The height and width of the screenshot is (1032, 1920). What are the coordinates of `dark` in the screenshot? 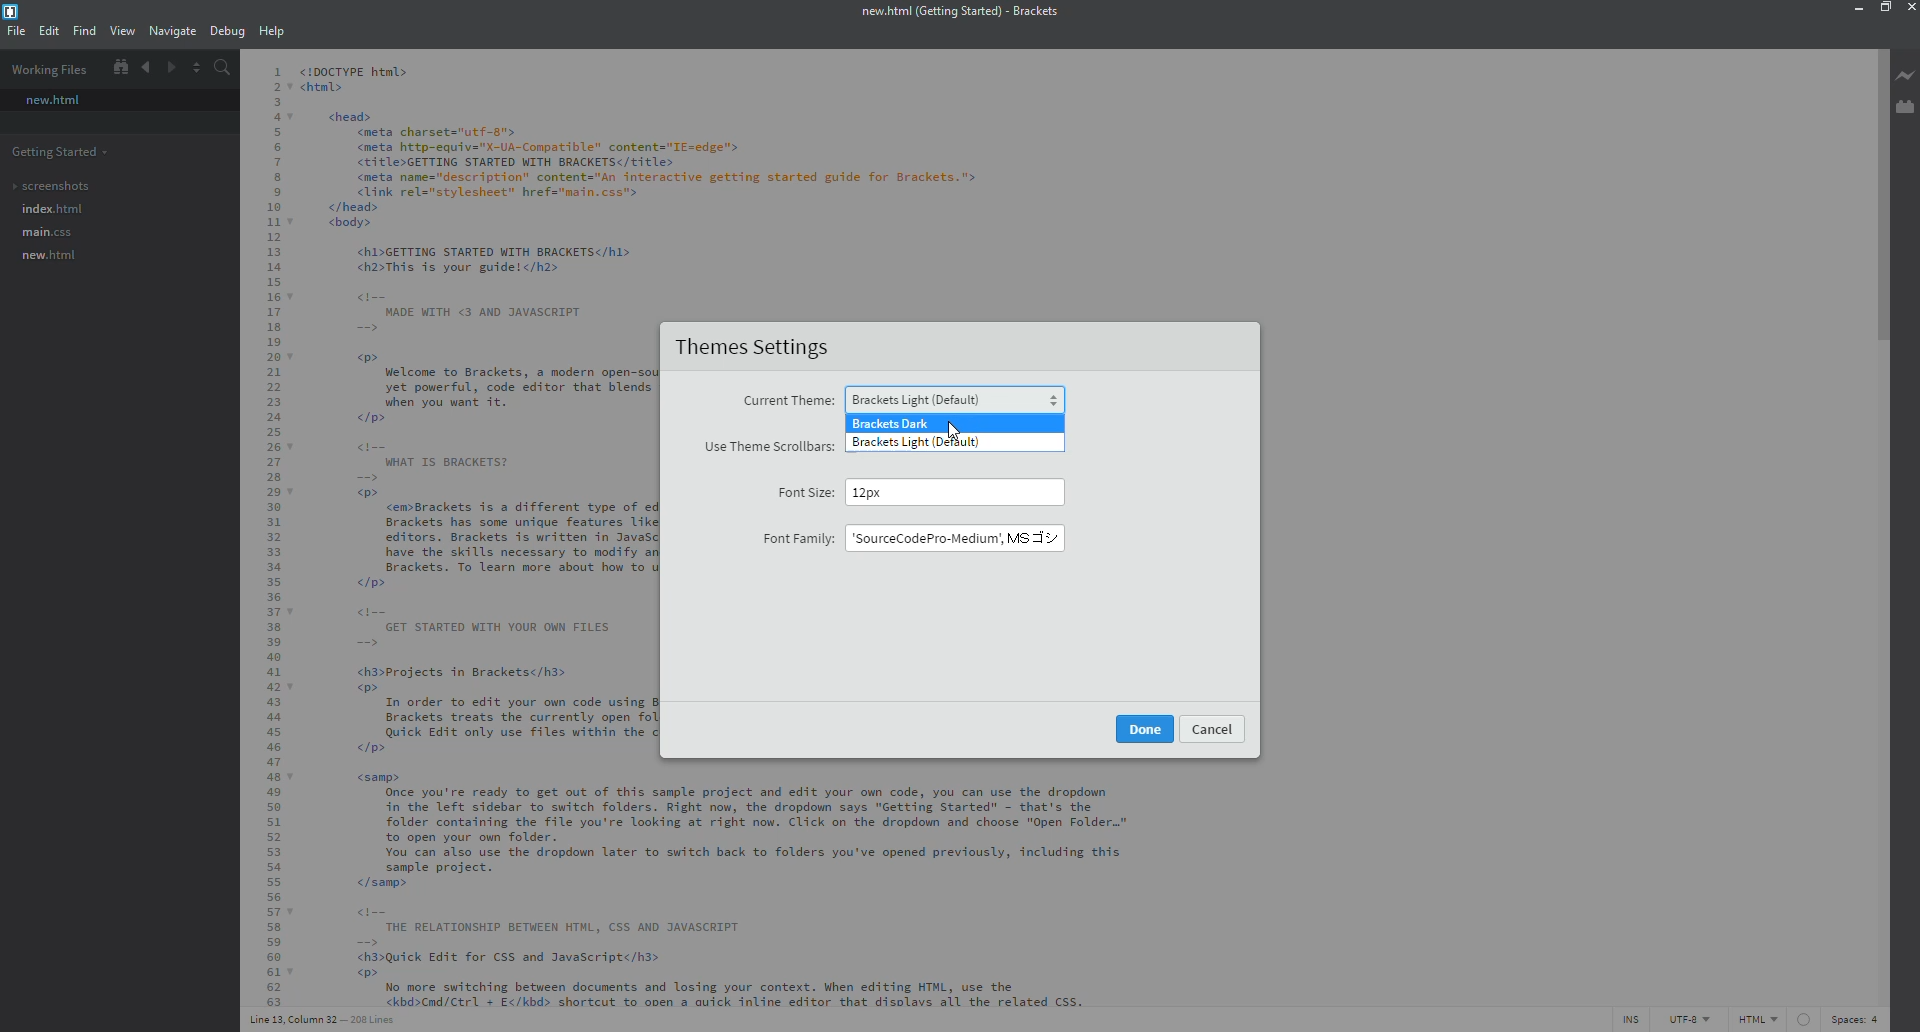 It's located at (892, 423).